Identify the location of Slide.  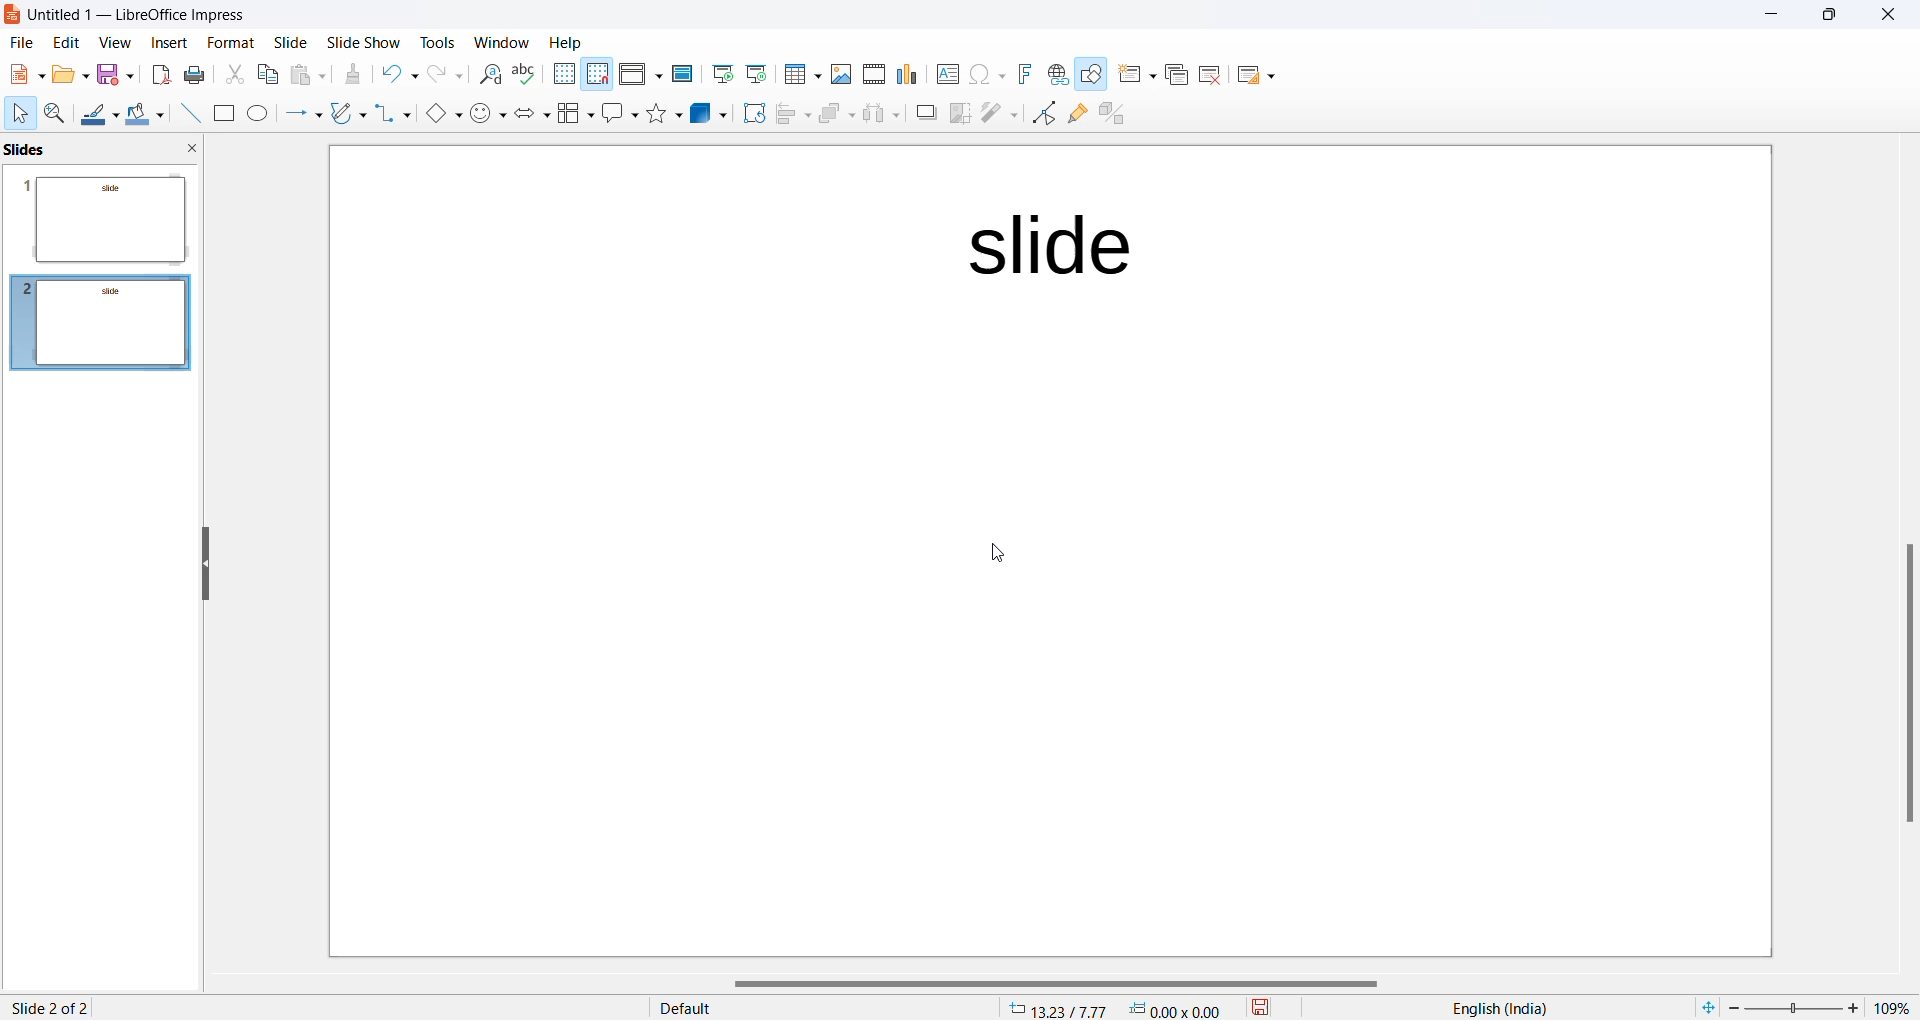
(291, 43).